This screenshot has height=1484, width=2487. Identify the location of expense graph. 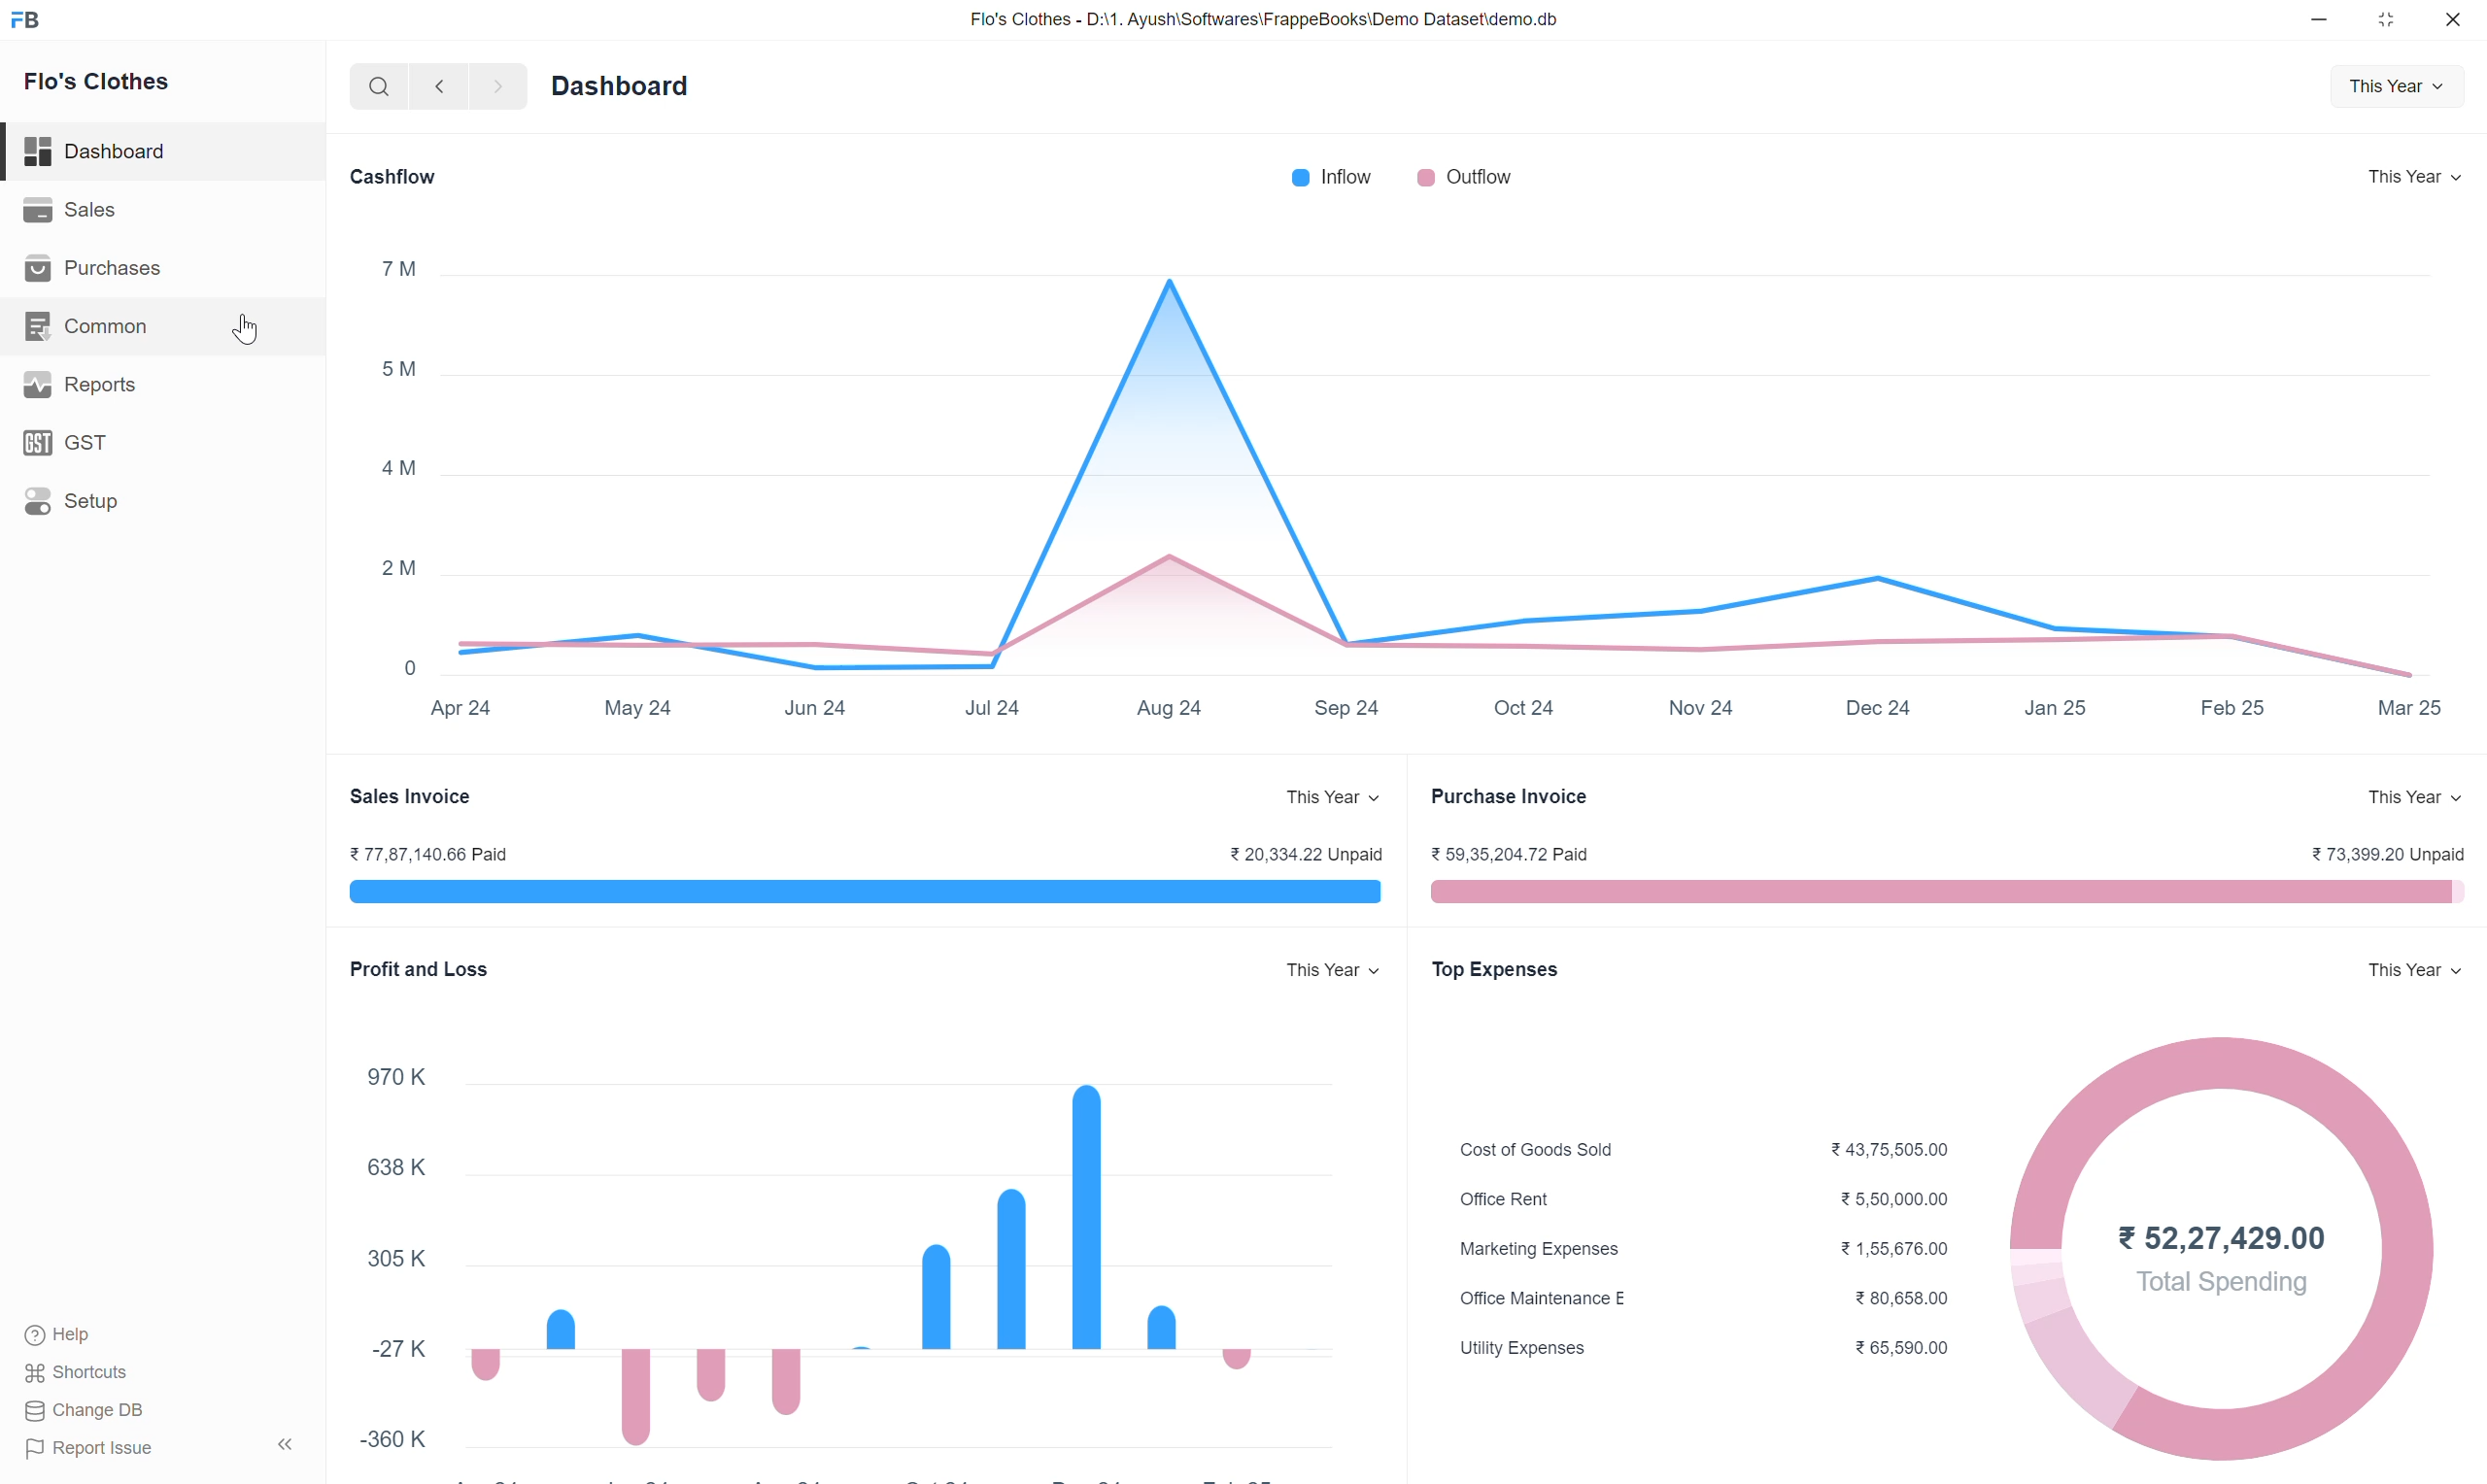
(1932, 1249).